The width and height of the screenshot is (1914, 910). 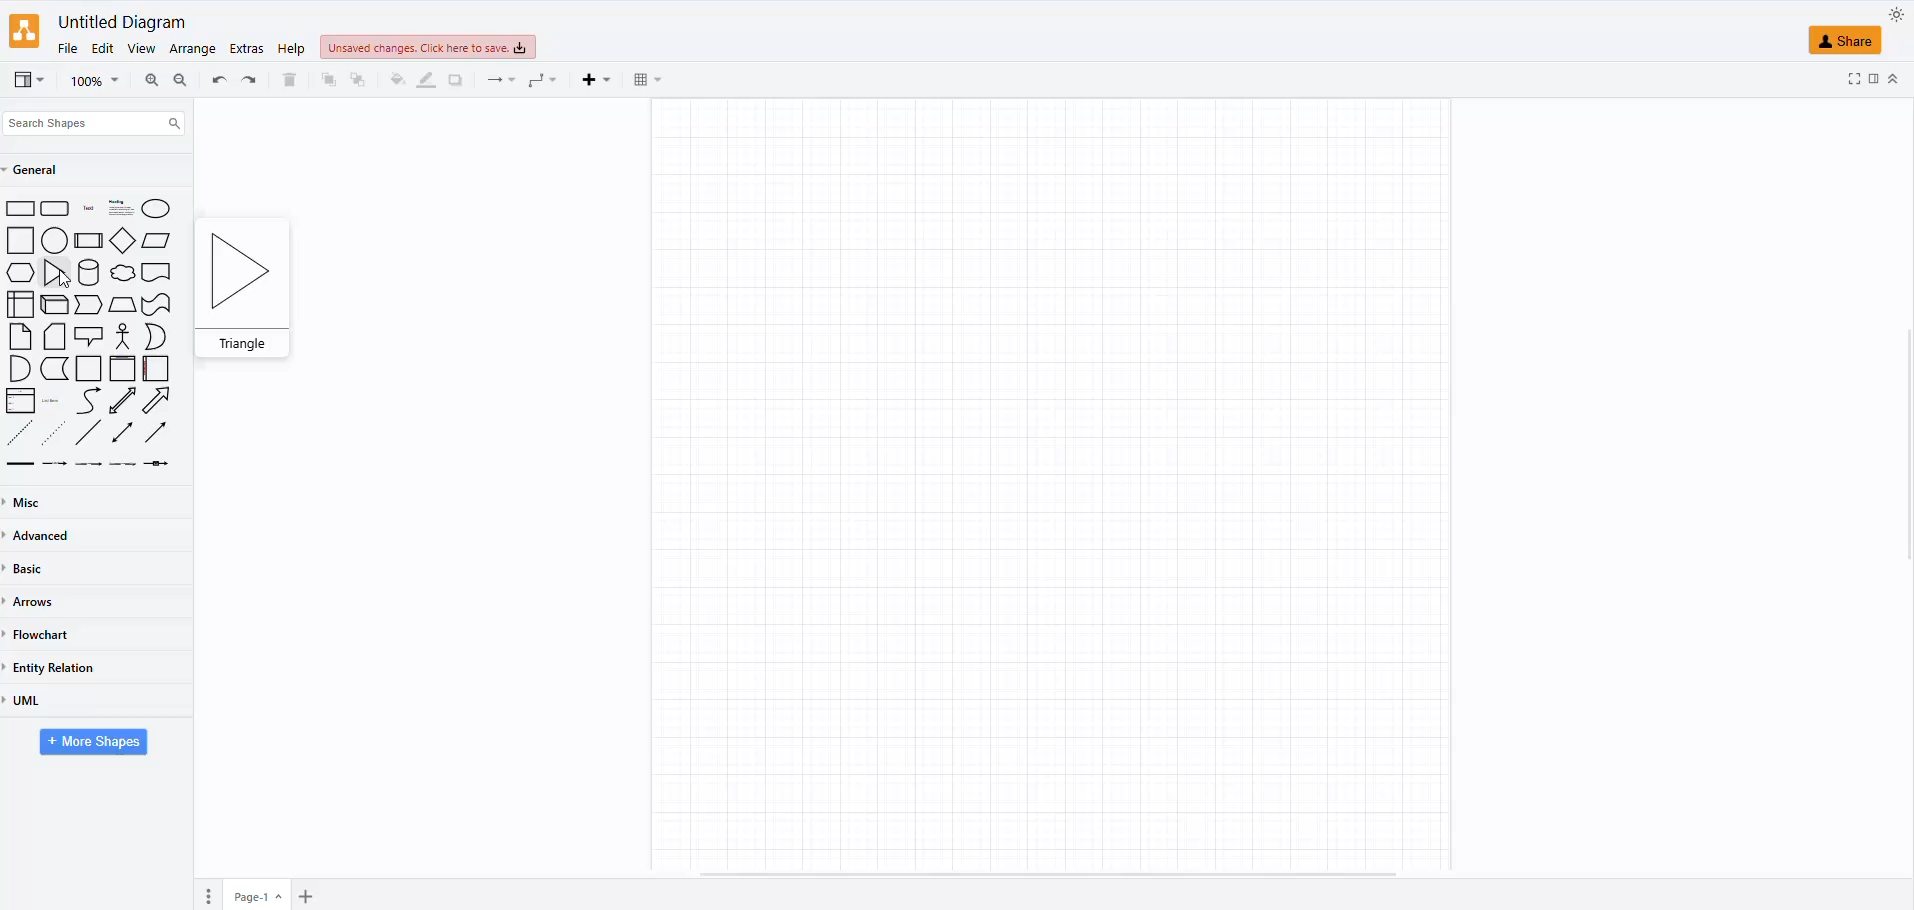 What do you see at coordinates (122, 400) in the screenshot?
I see `Two sided bordered Arrow` at bounding box center [122, 400].